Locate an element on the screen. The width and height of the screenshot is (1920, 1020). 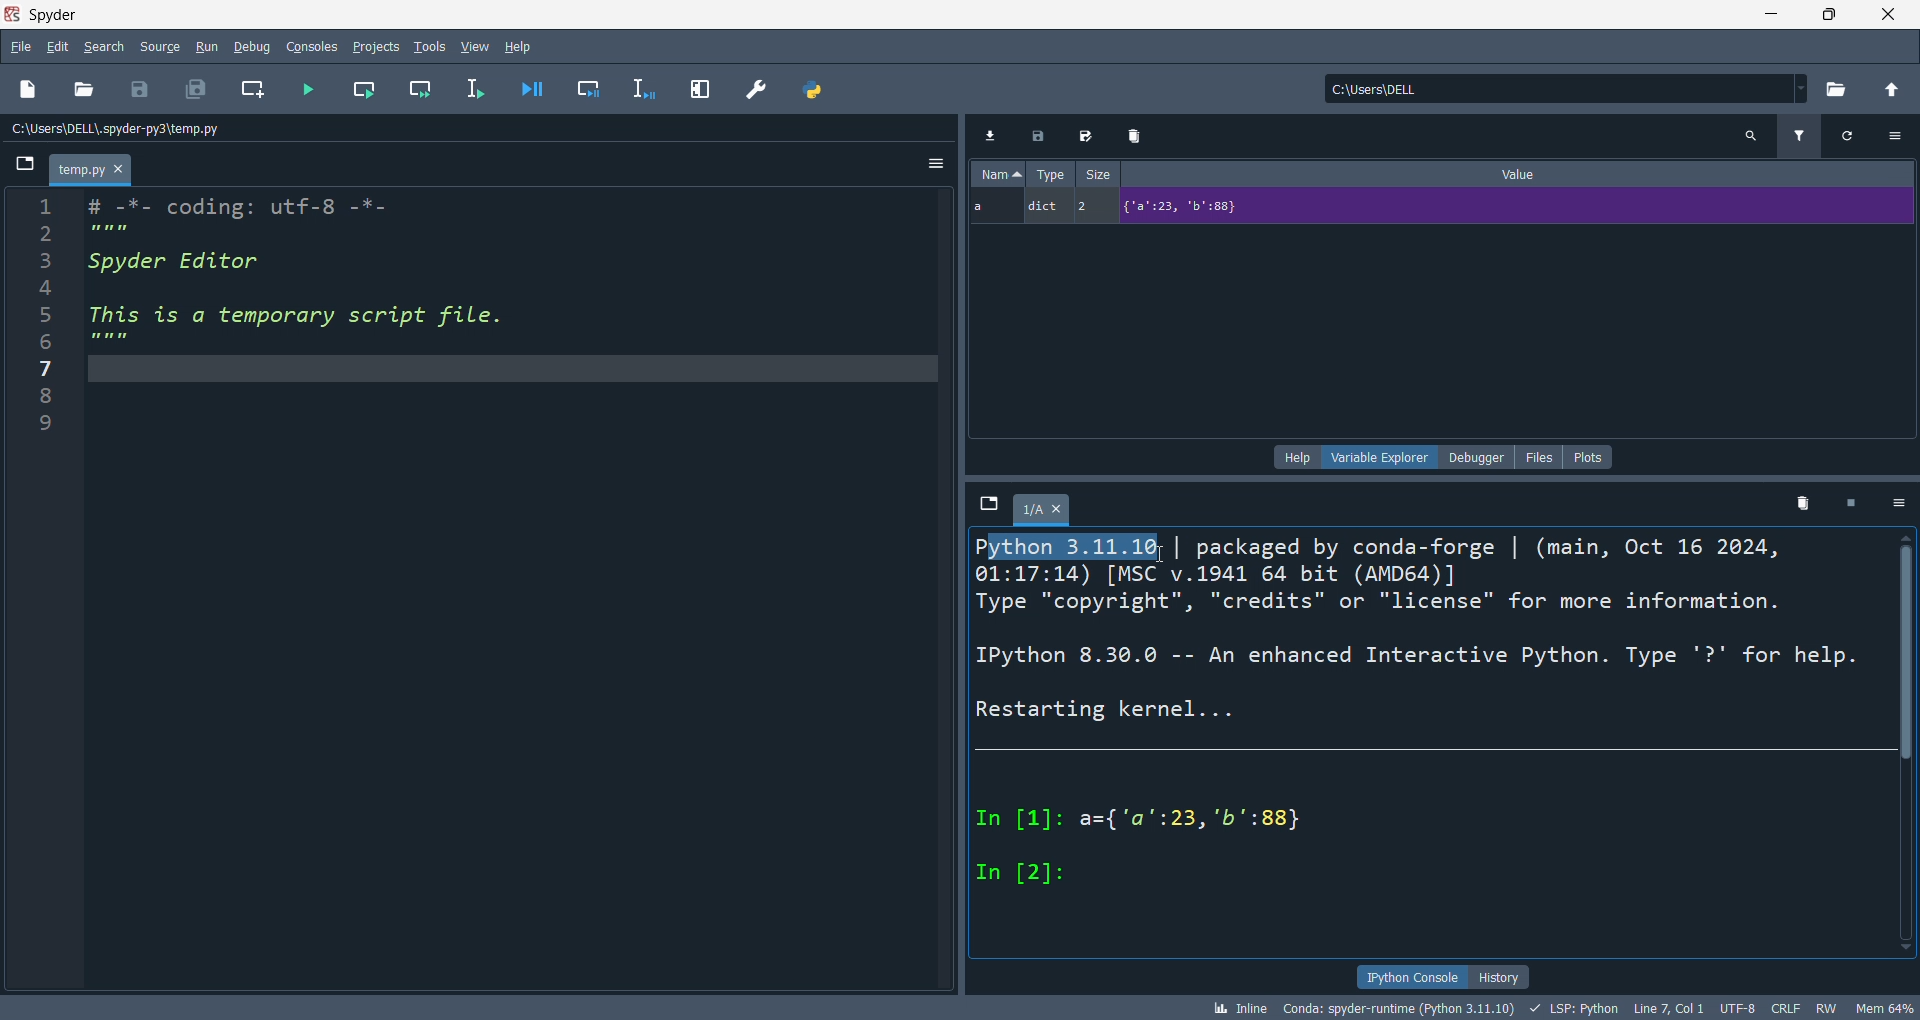
savedata as is located at coordinates (1090, 133).